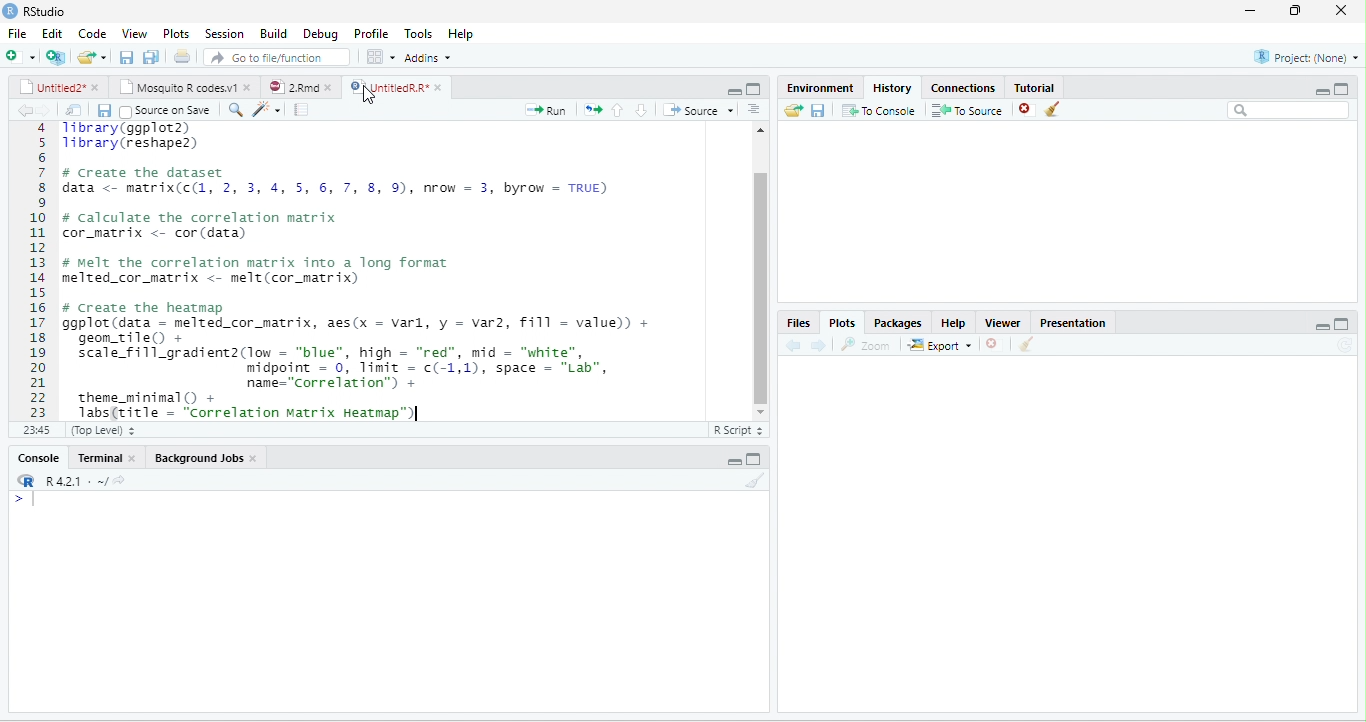 The width and height of the screenshot is (1366, 722). I want to click on cursor, so click(377, 94).